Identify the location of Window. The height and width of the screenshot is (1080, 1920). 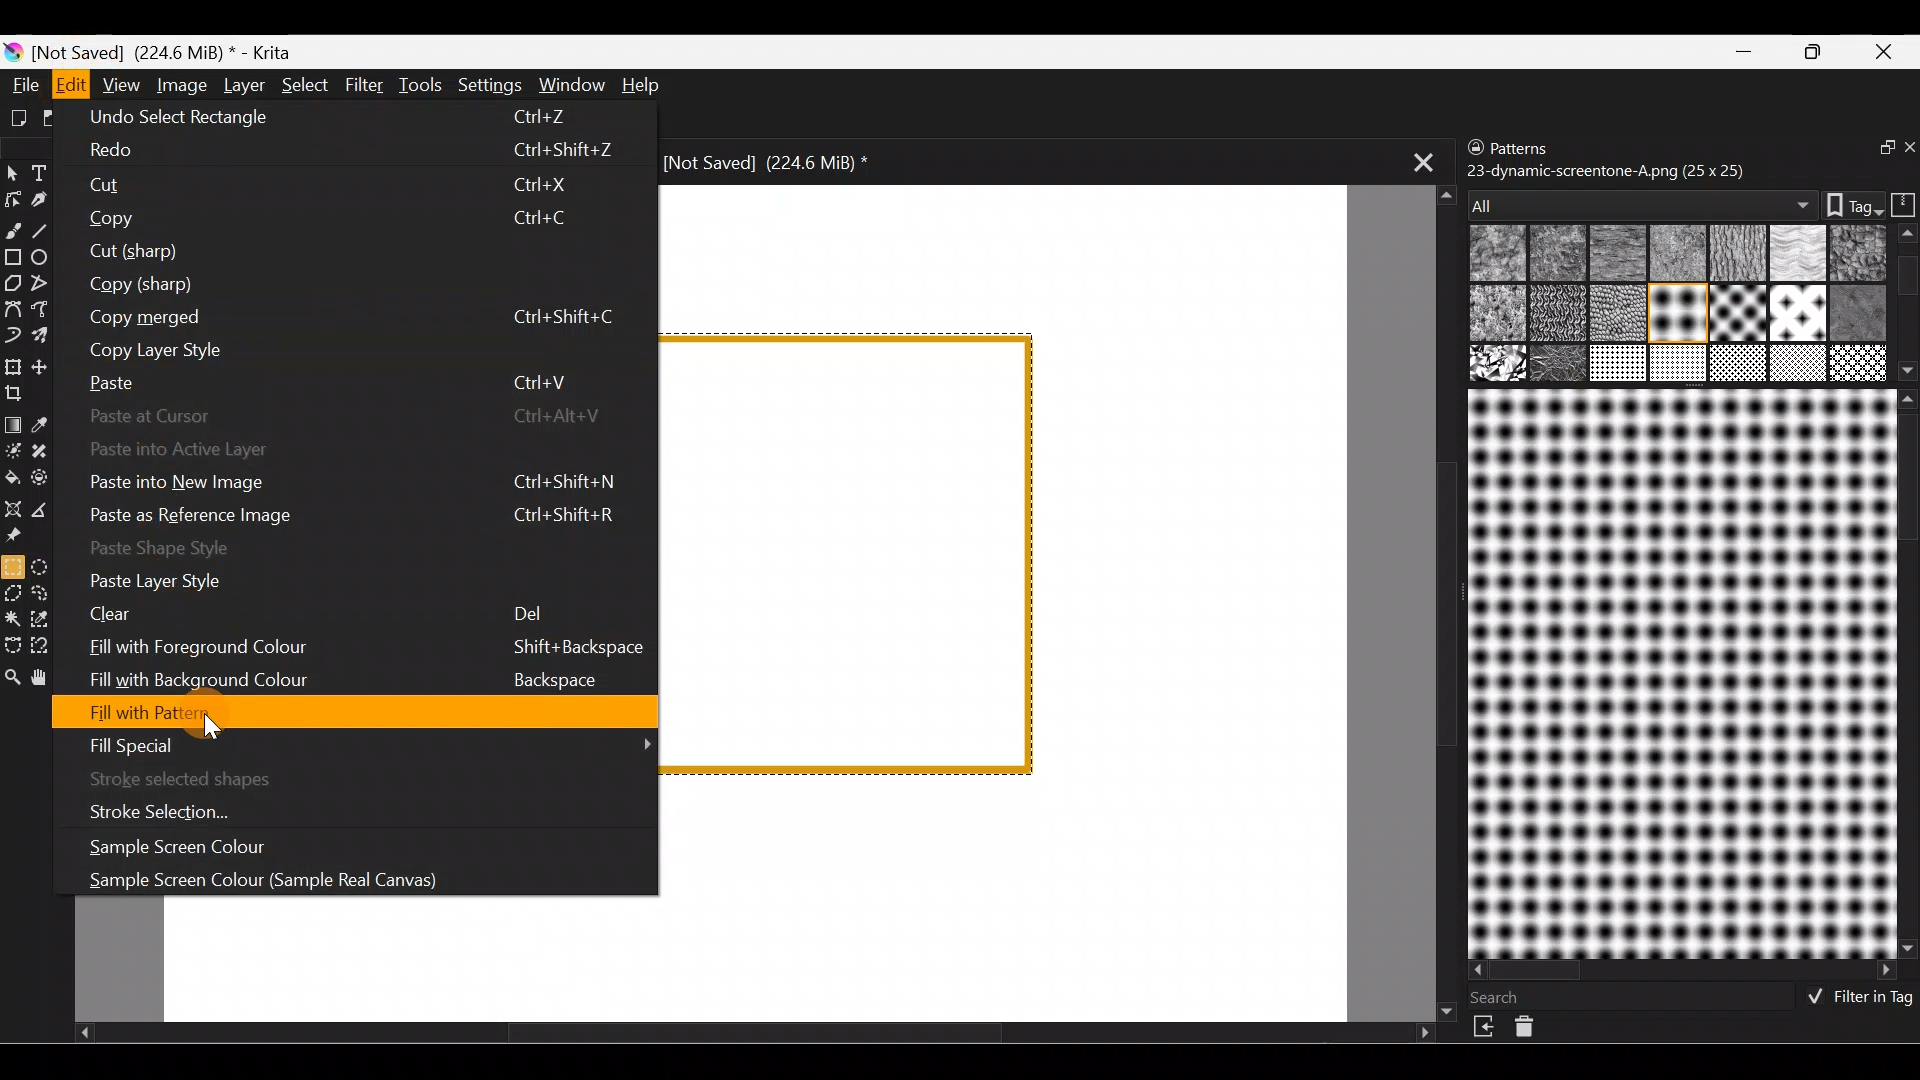
(569, 85).